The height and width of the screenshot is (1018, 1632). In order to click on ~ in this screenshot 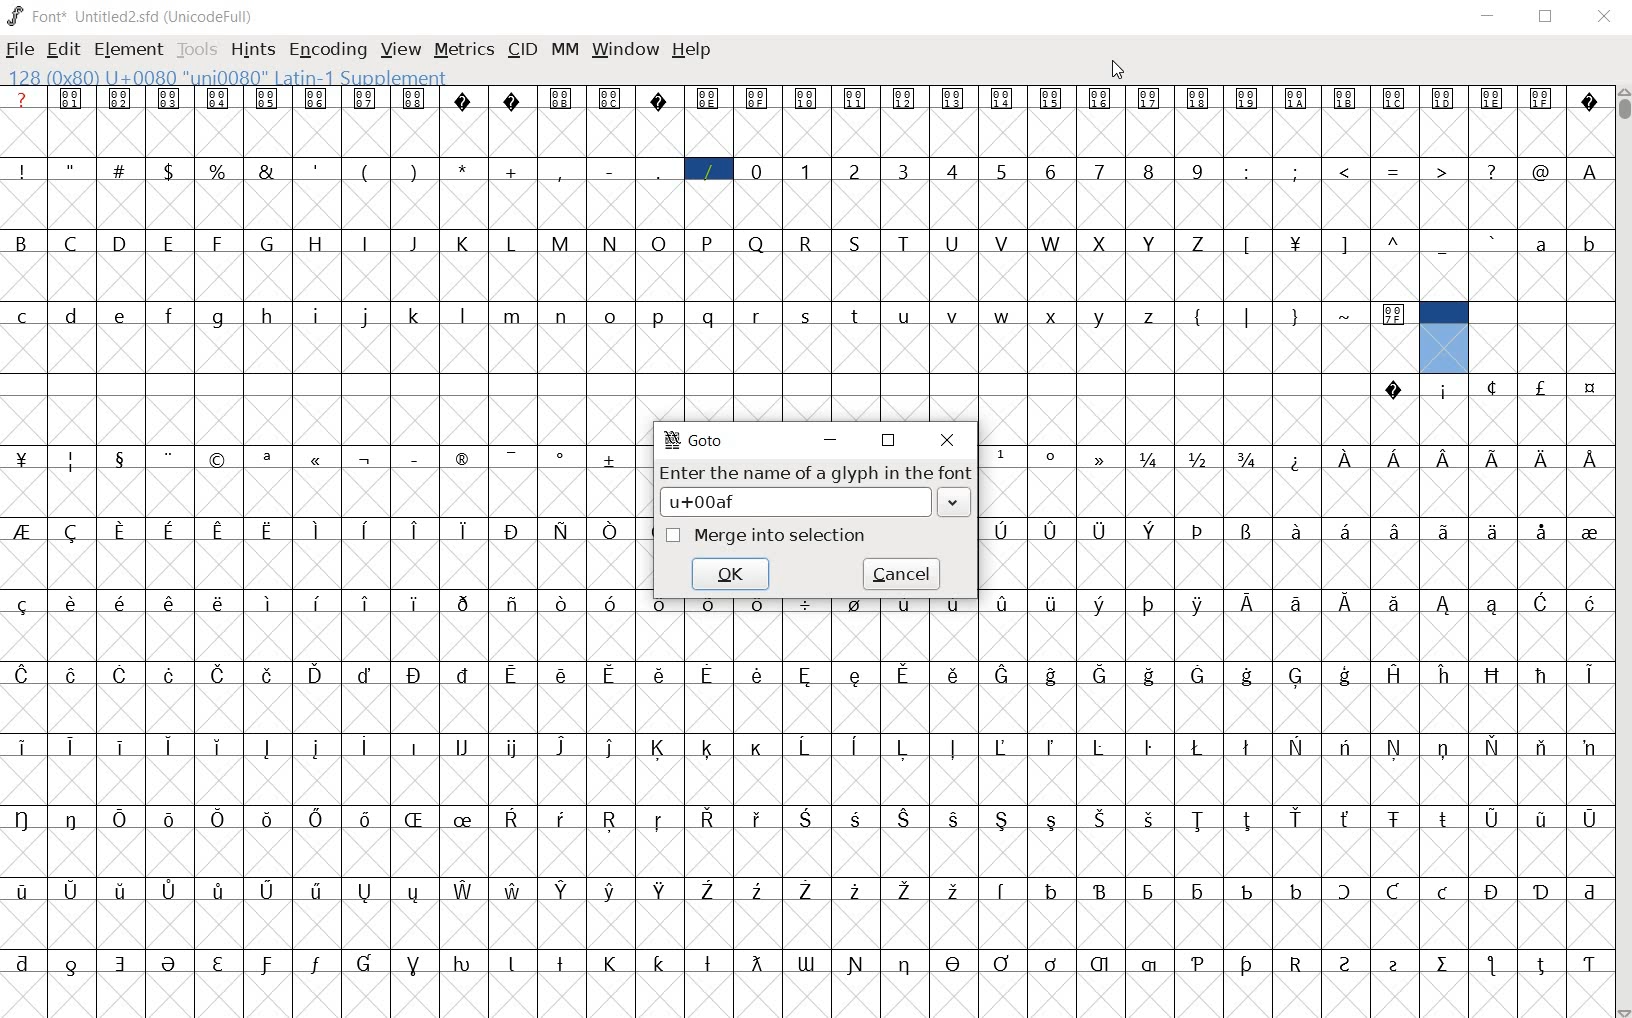, I will do `click(1347, 312)`.